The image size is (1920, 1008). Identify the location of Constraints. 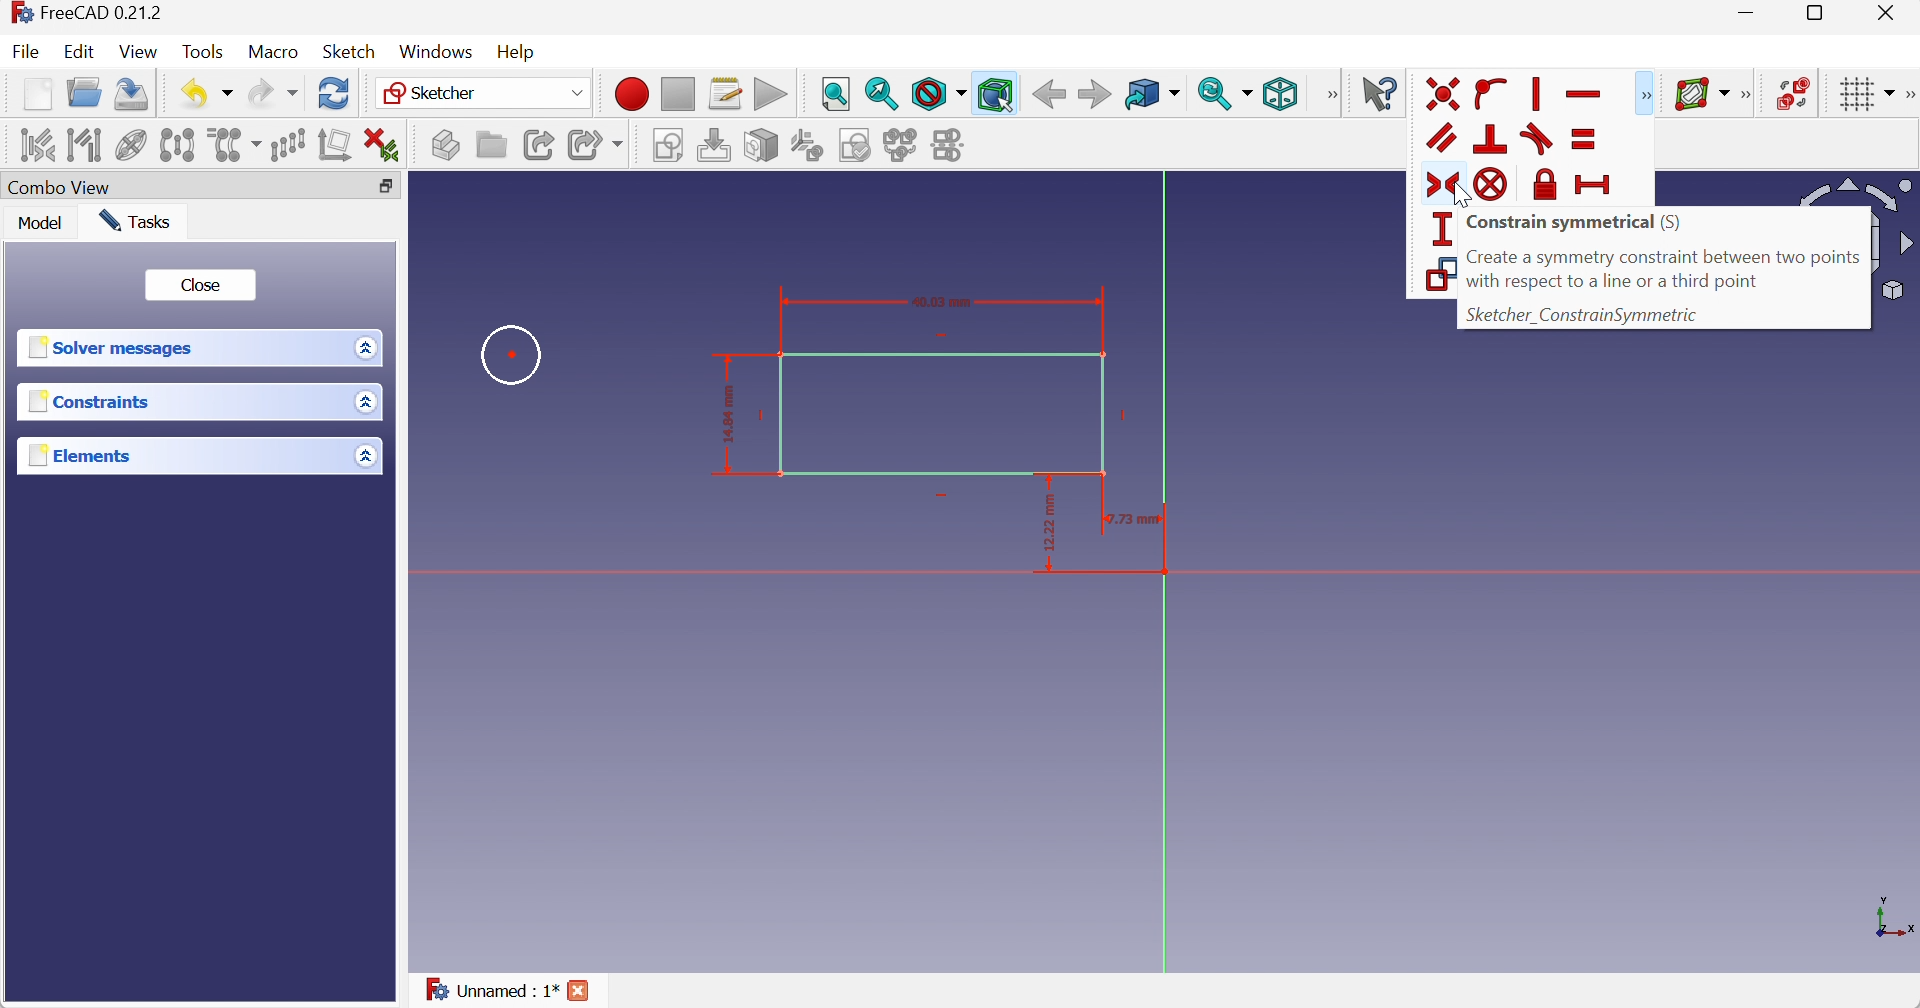
(93, 400).